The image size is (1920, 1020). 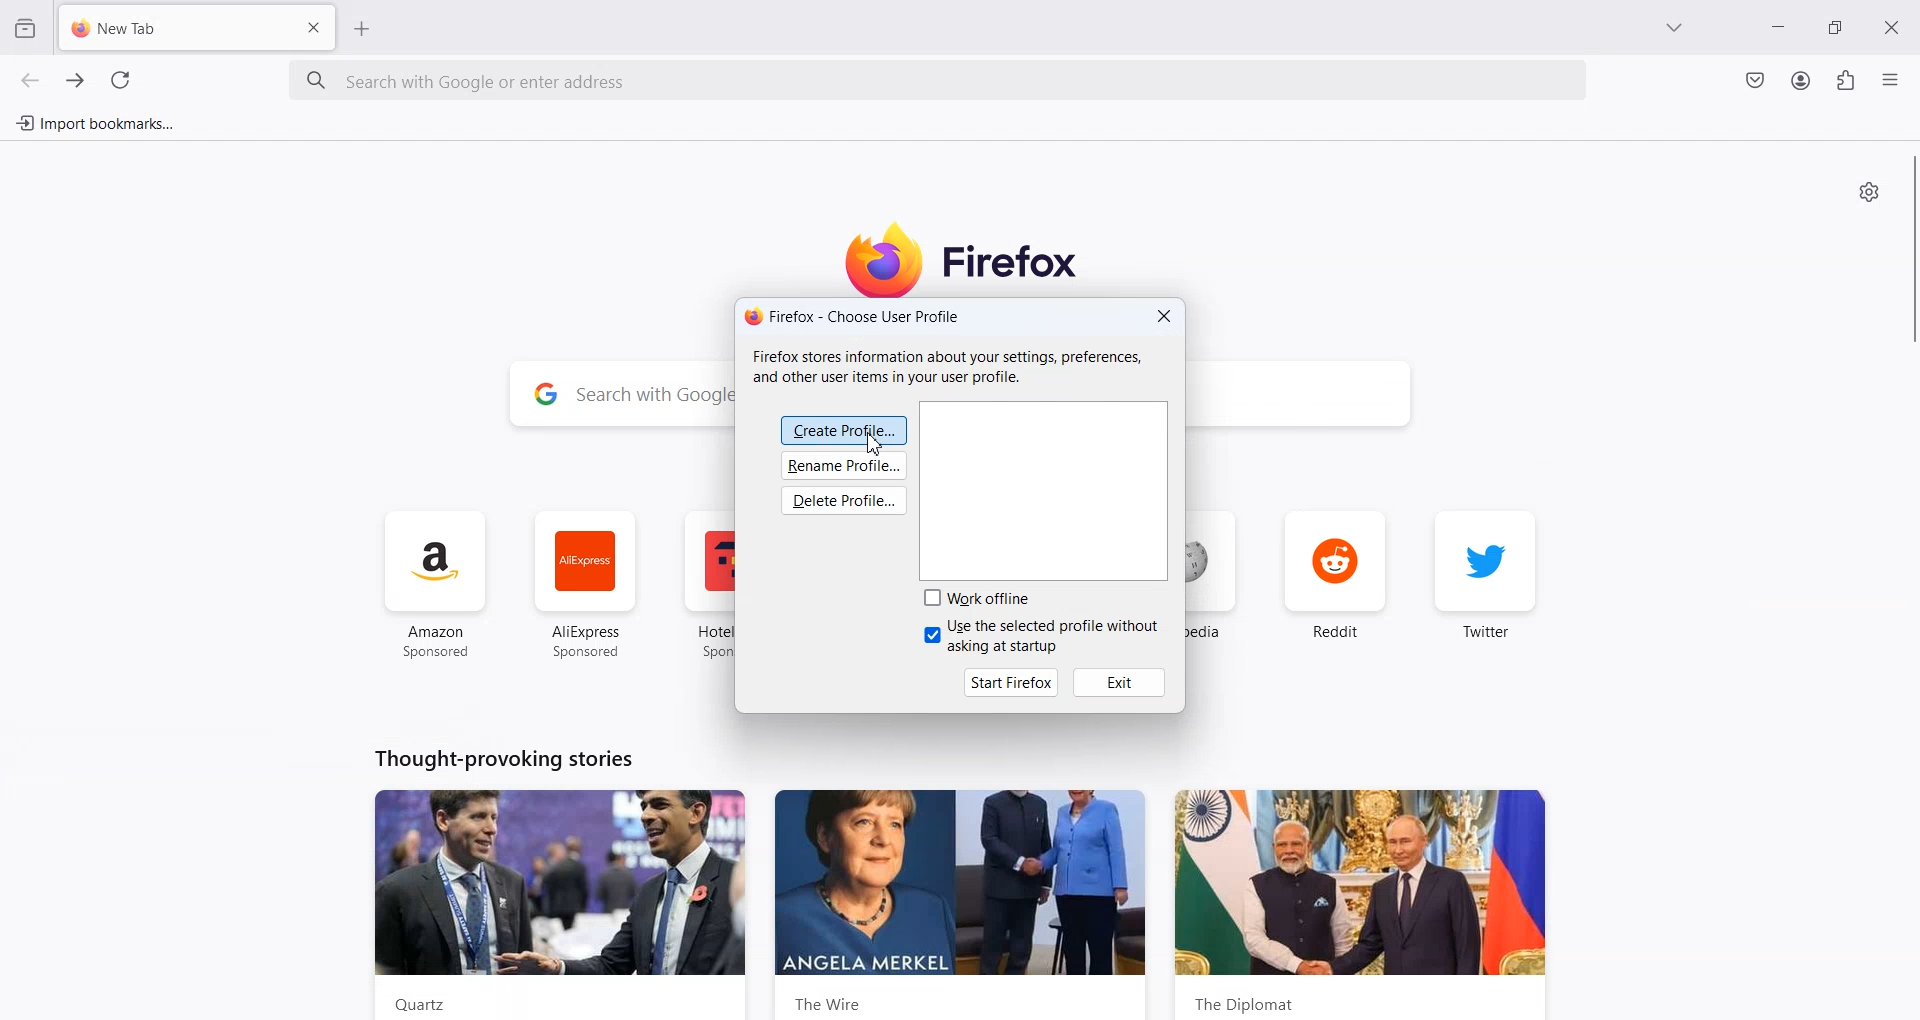 I want to click on Work offline, so click(x=981, y=598).